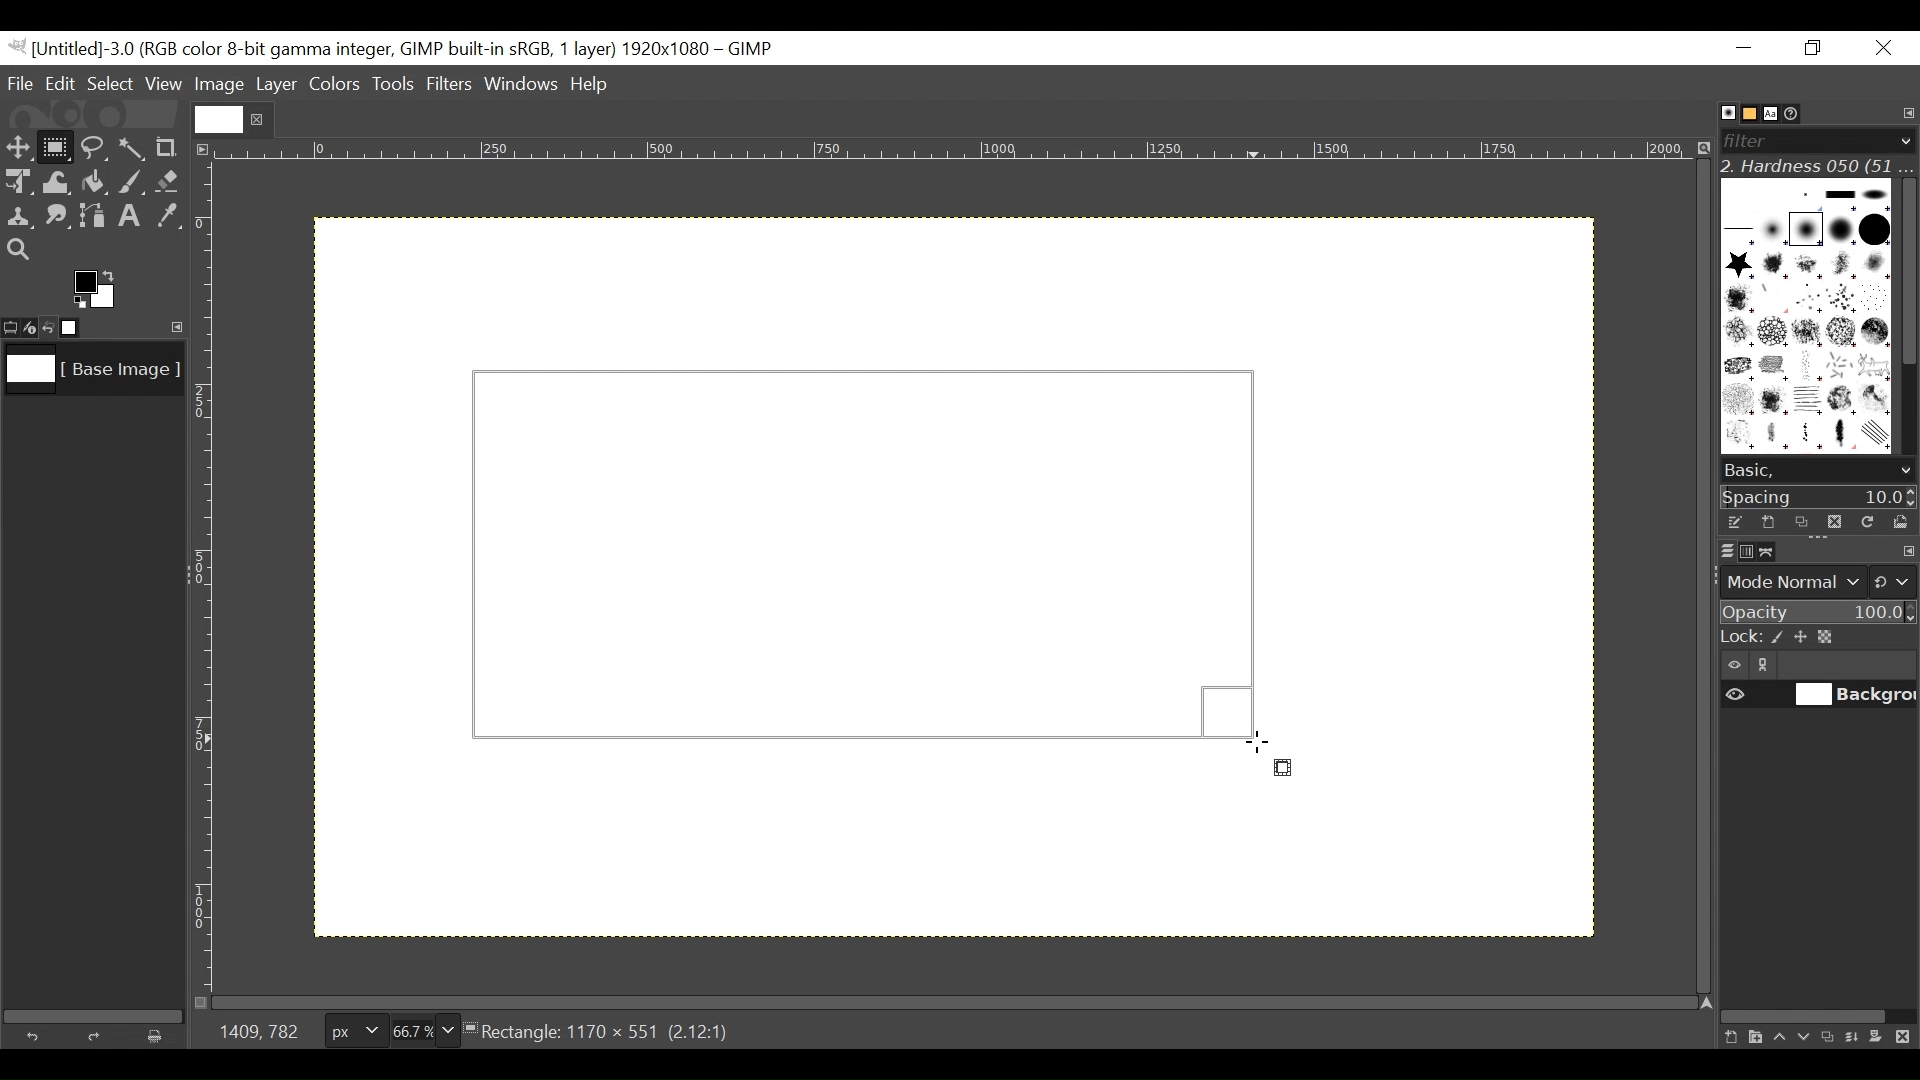  What do you see at coordinates (1882, 1040) in the screenshot?
I see `Add a mask` at bounding box center [1882, 1040].